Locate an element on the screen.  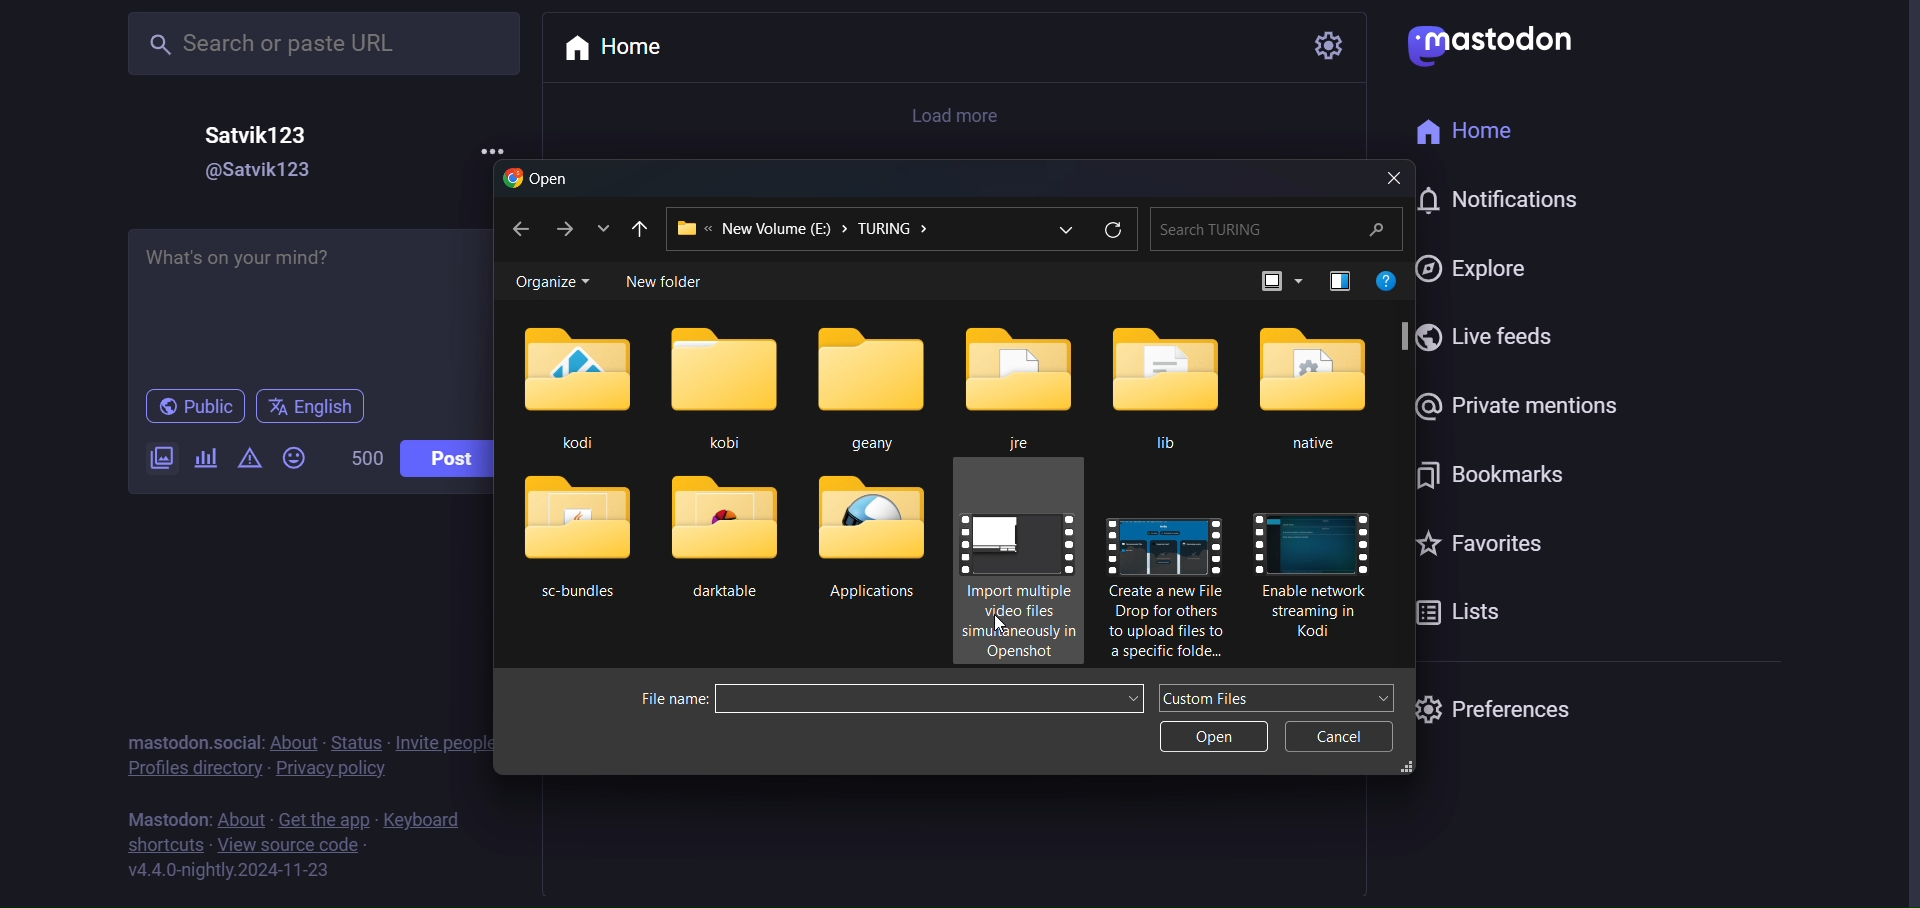
Satvik123 is located at coordinates (260, 135).